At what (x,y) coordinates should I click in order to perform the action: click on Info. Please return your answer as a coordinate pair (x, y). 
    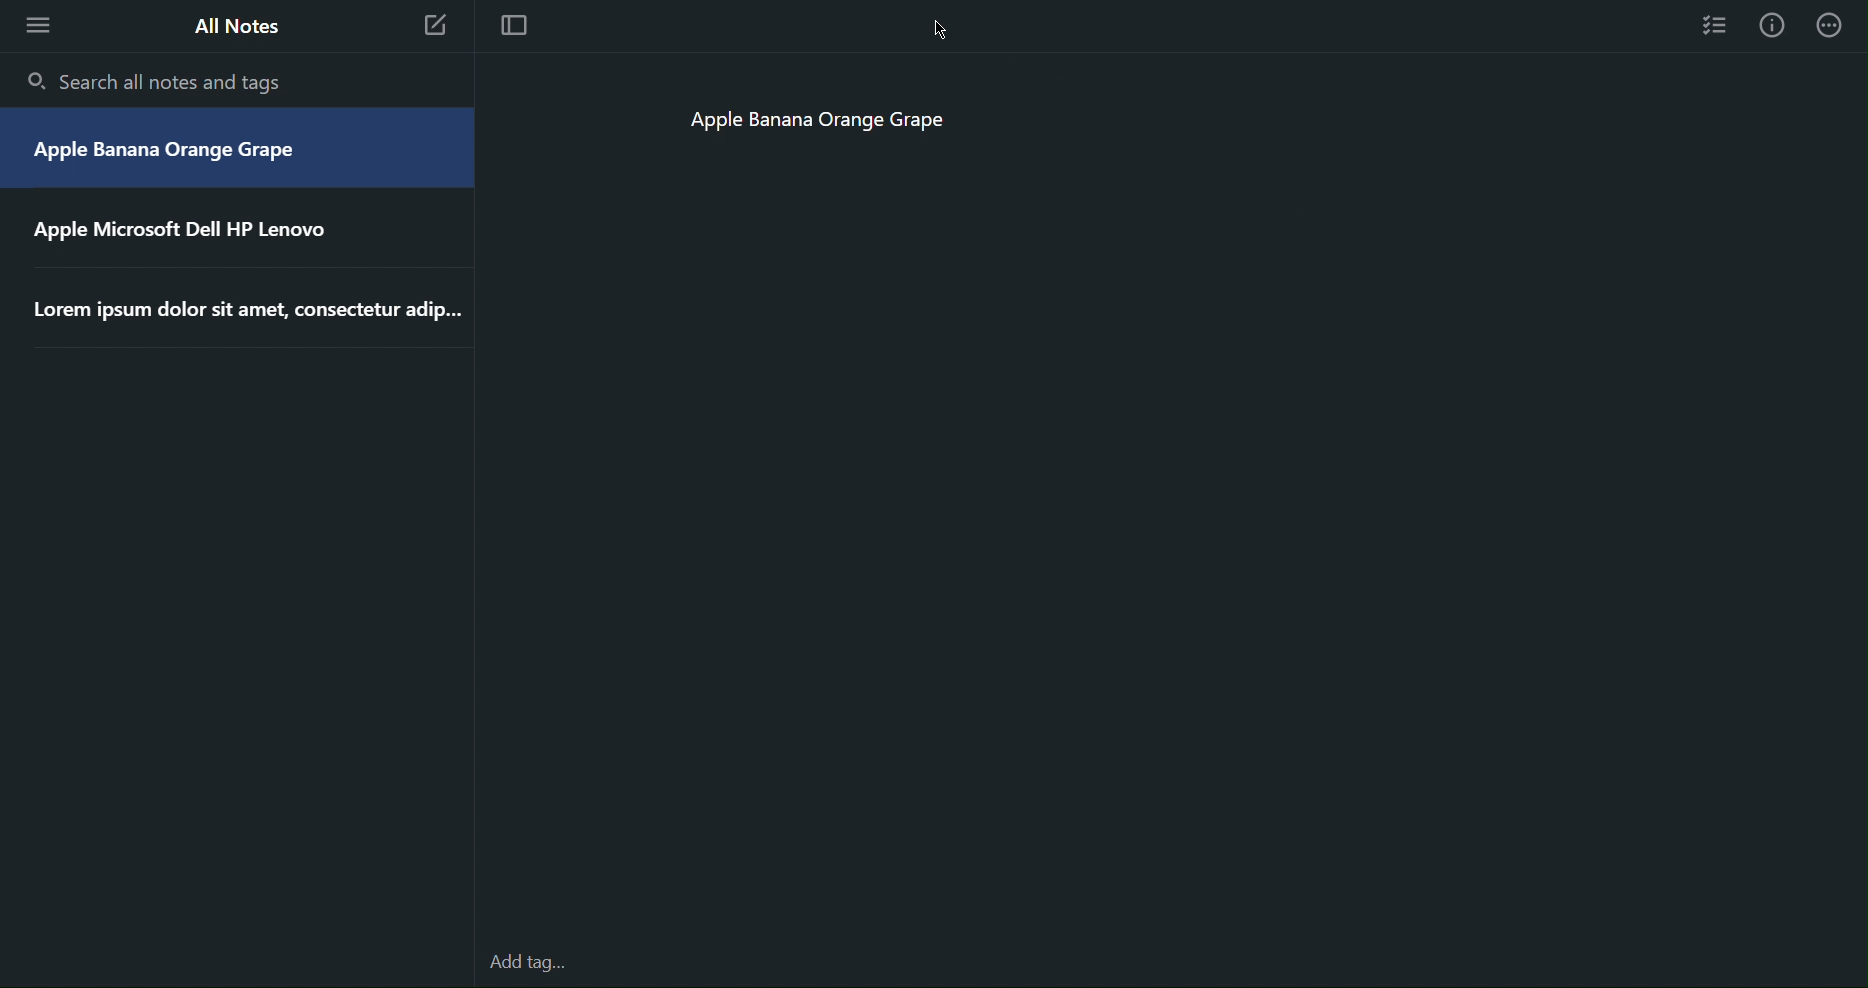
    Looking at the image, I should click on (1772, 25).